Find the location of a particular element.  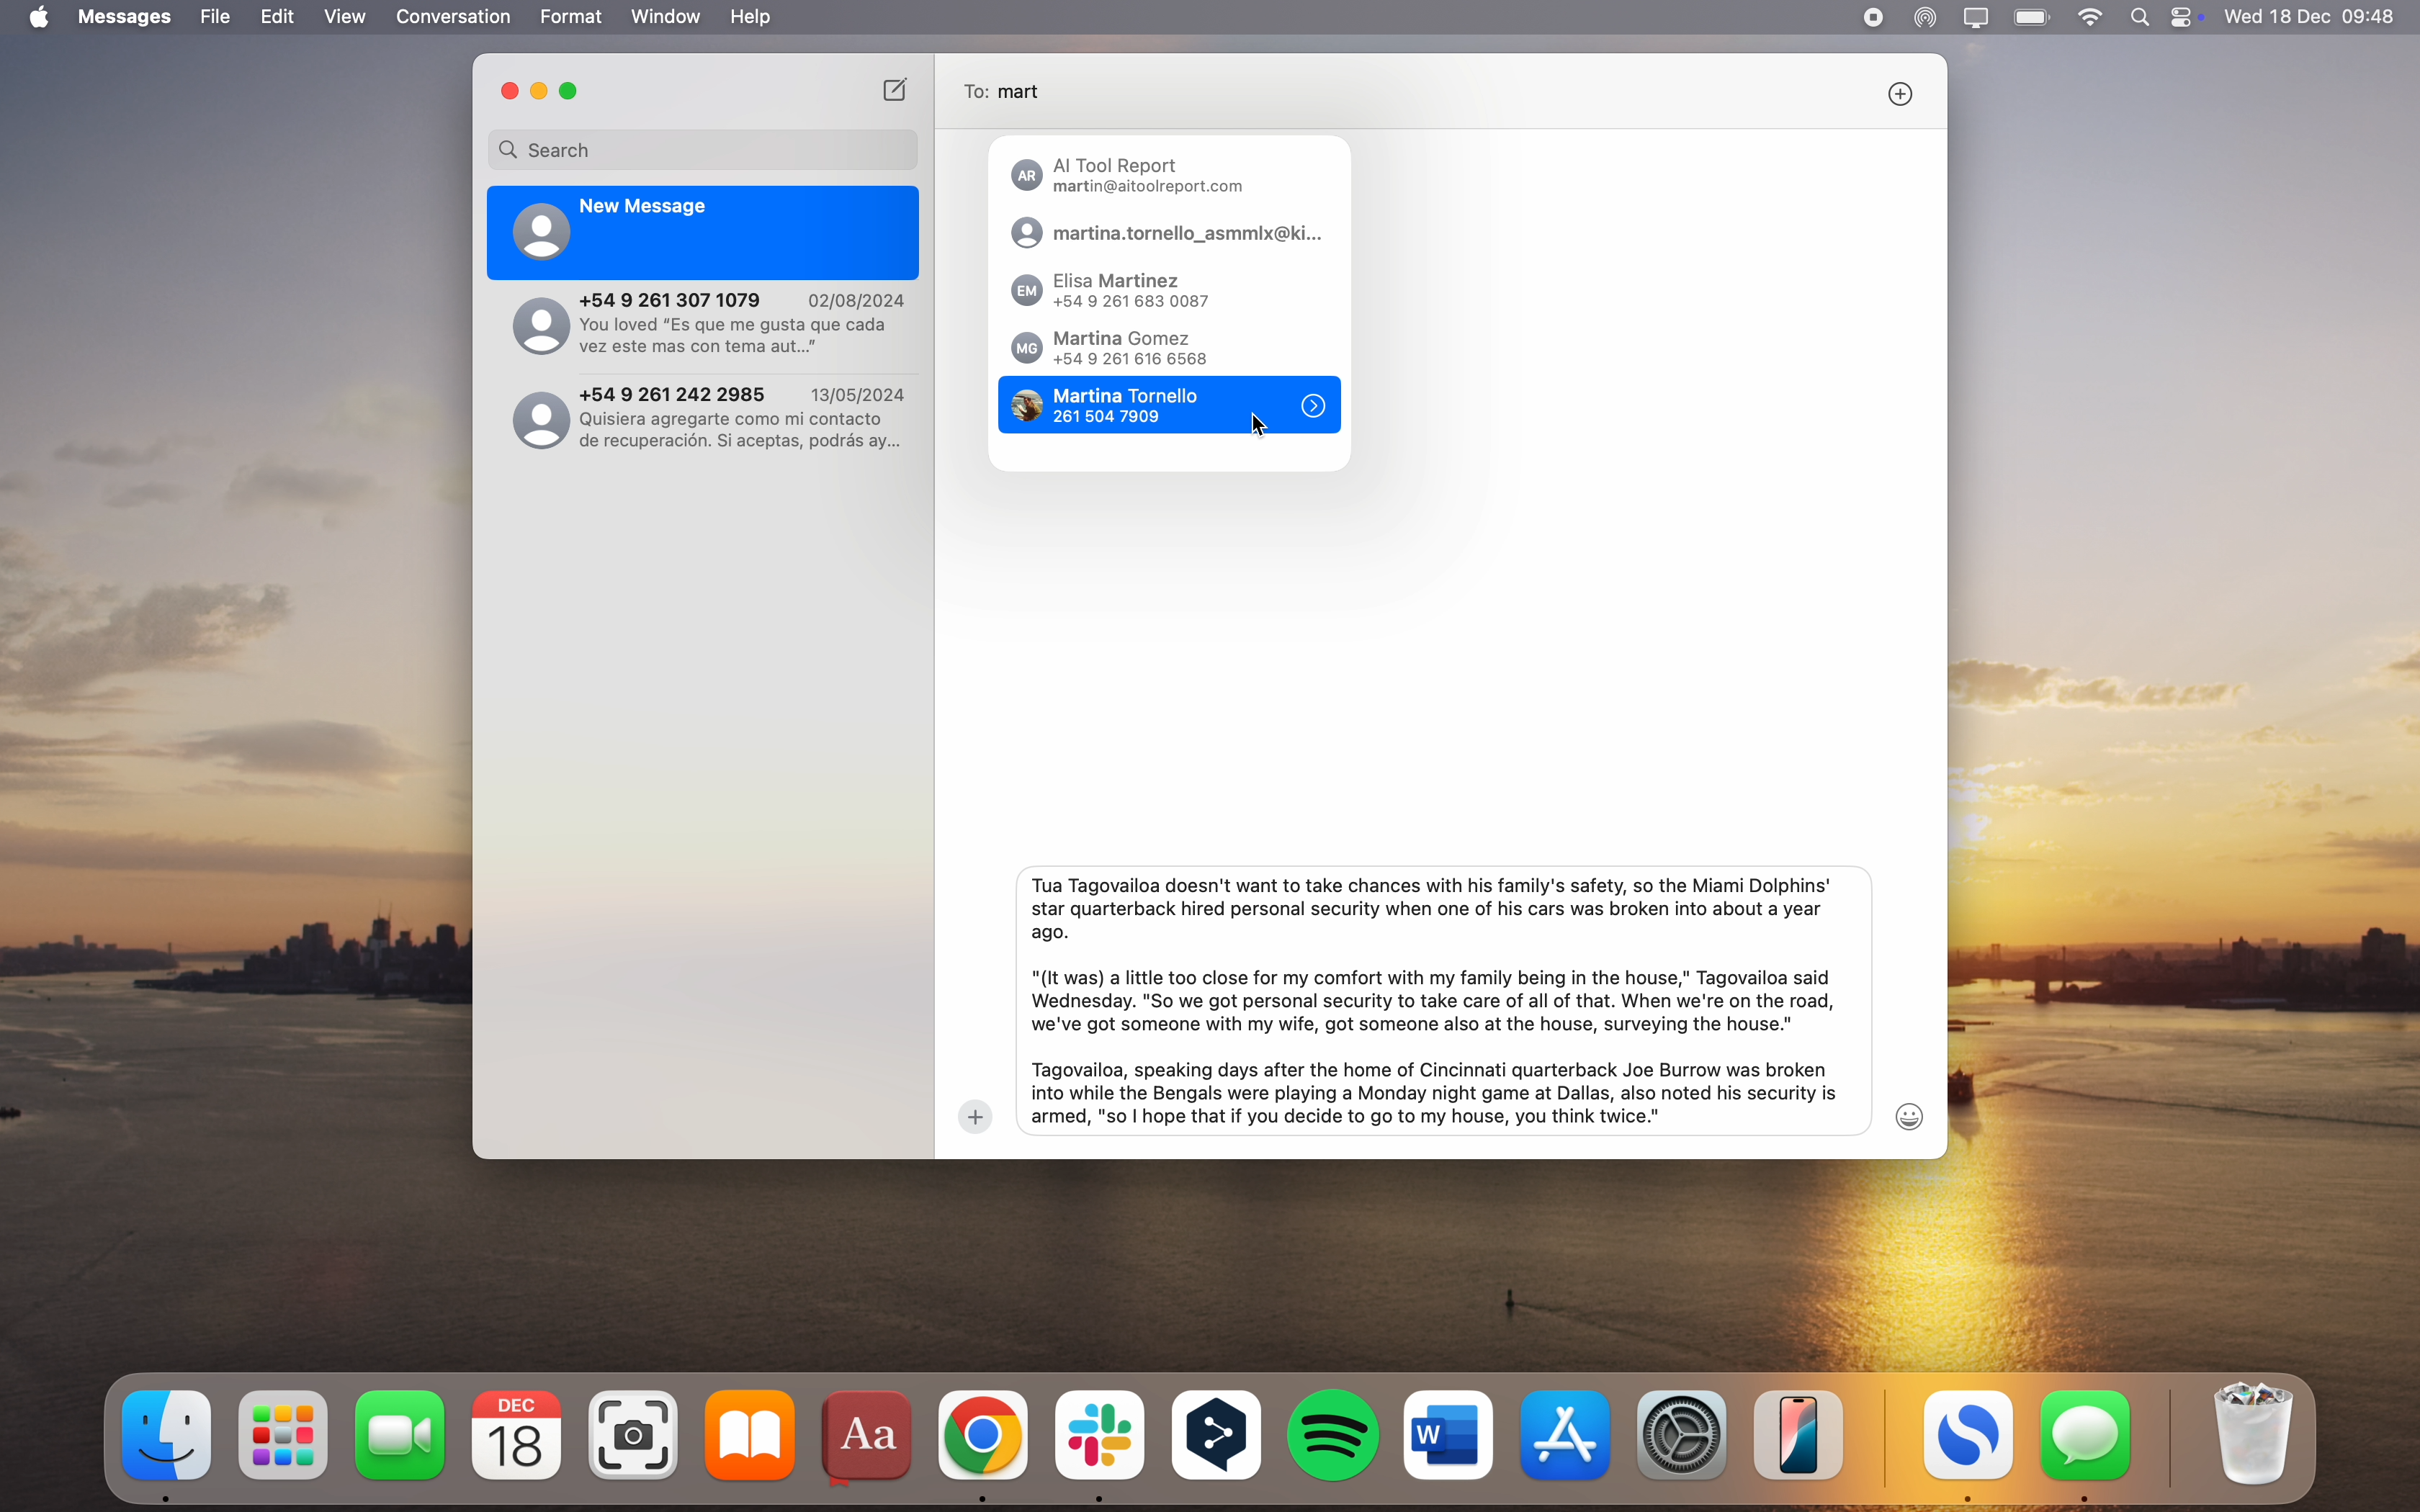

AI tool report is located at coordinates (1133, 177).